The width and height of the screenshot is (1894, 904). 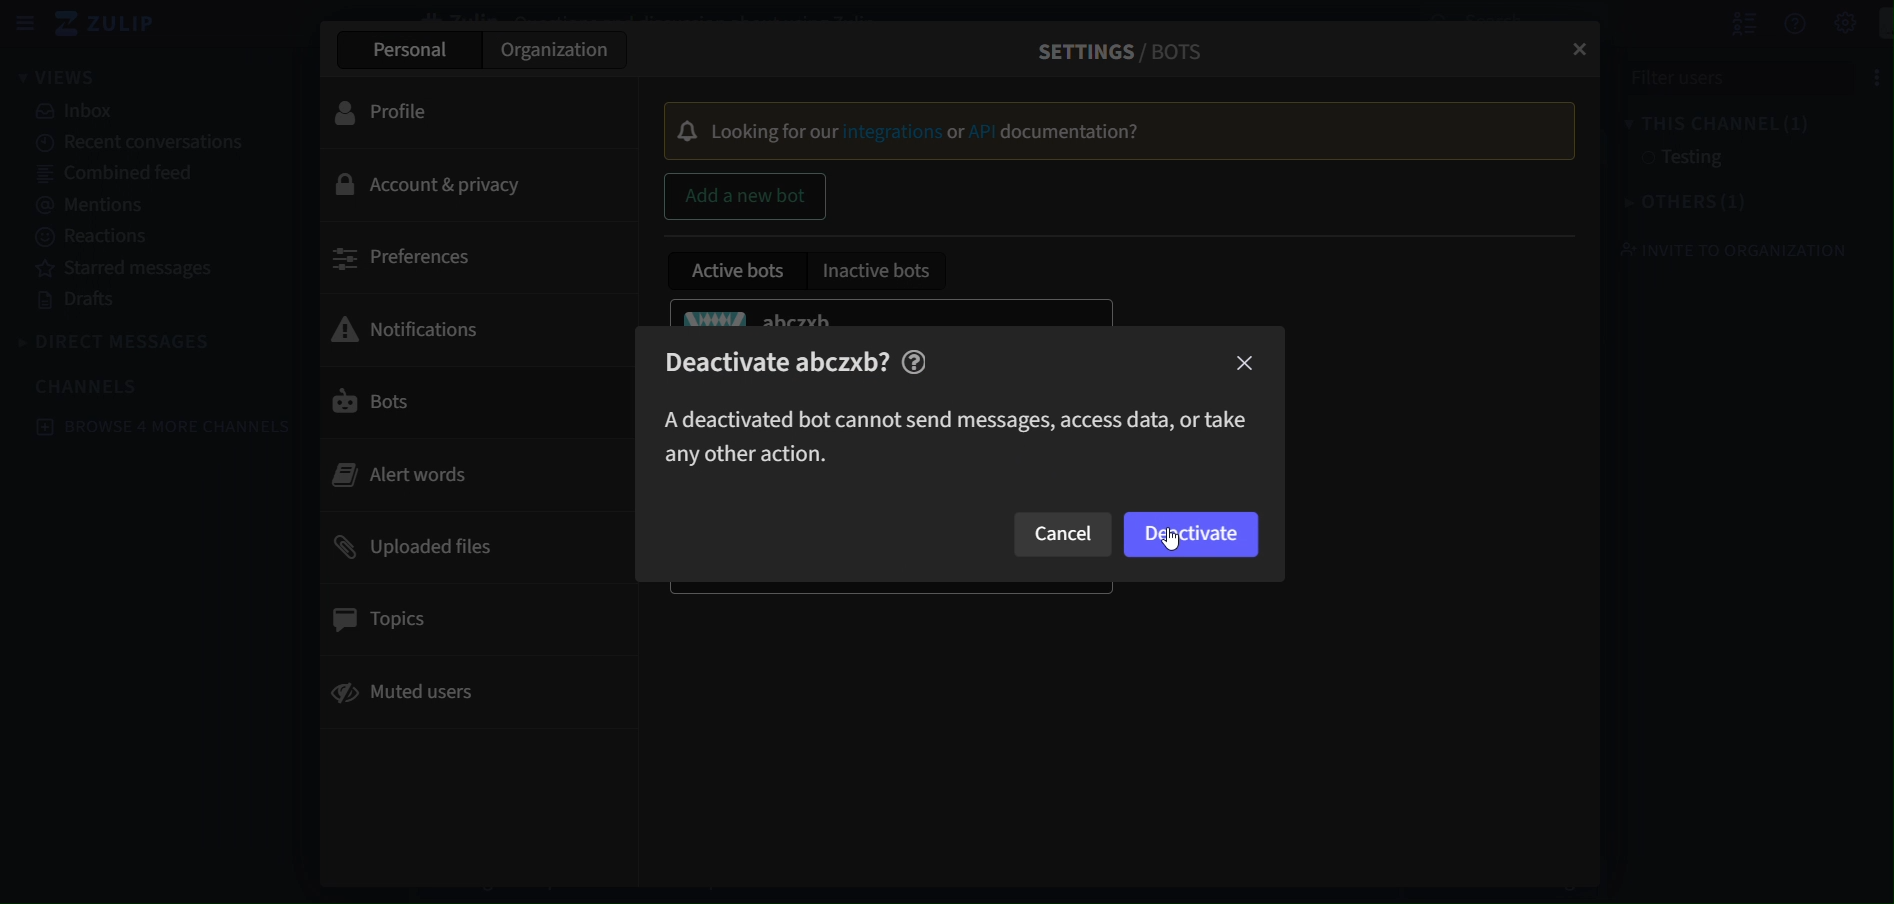 What do you see at coordinates (807, 358) in the screenshot?
I see `deactivate abczxb` at bounding box center [807, 358].